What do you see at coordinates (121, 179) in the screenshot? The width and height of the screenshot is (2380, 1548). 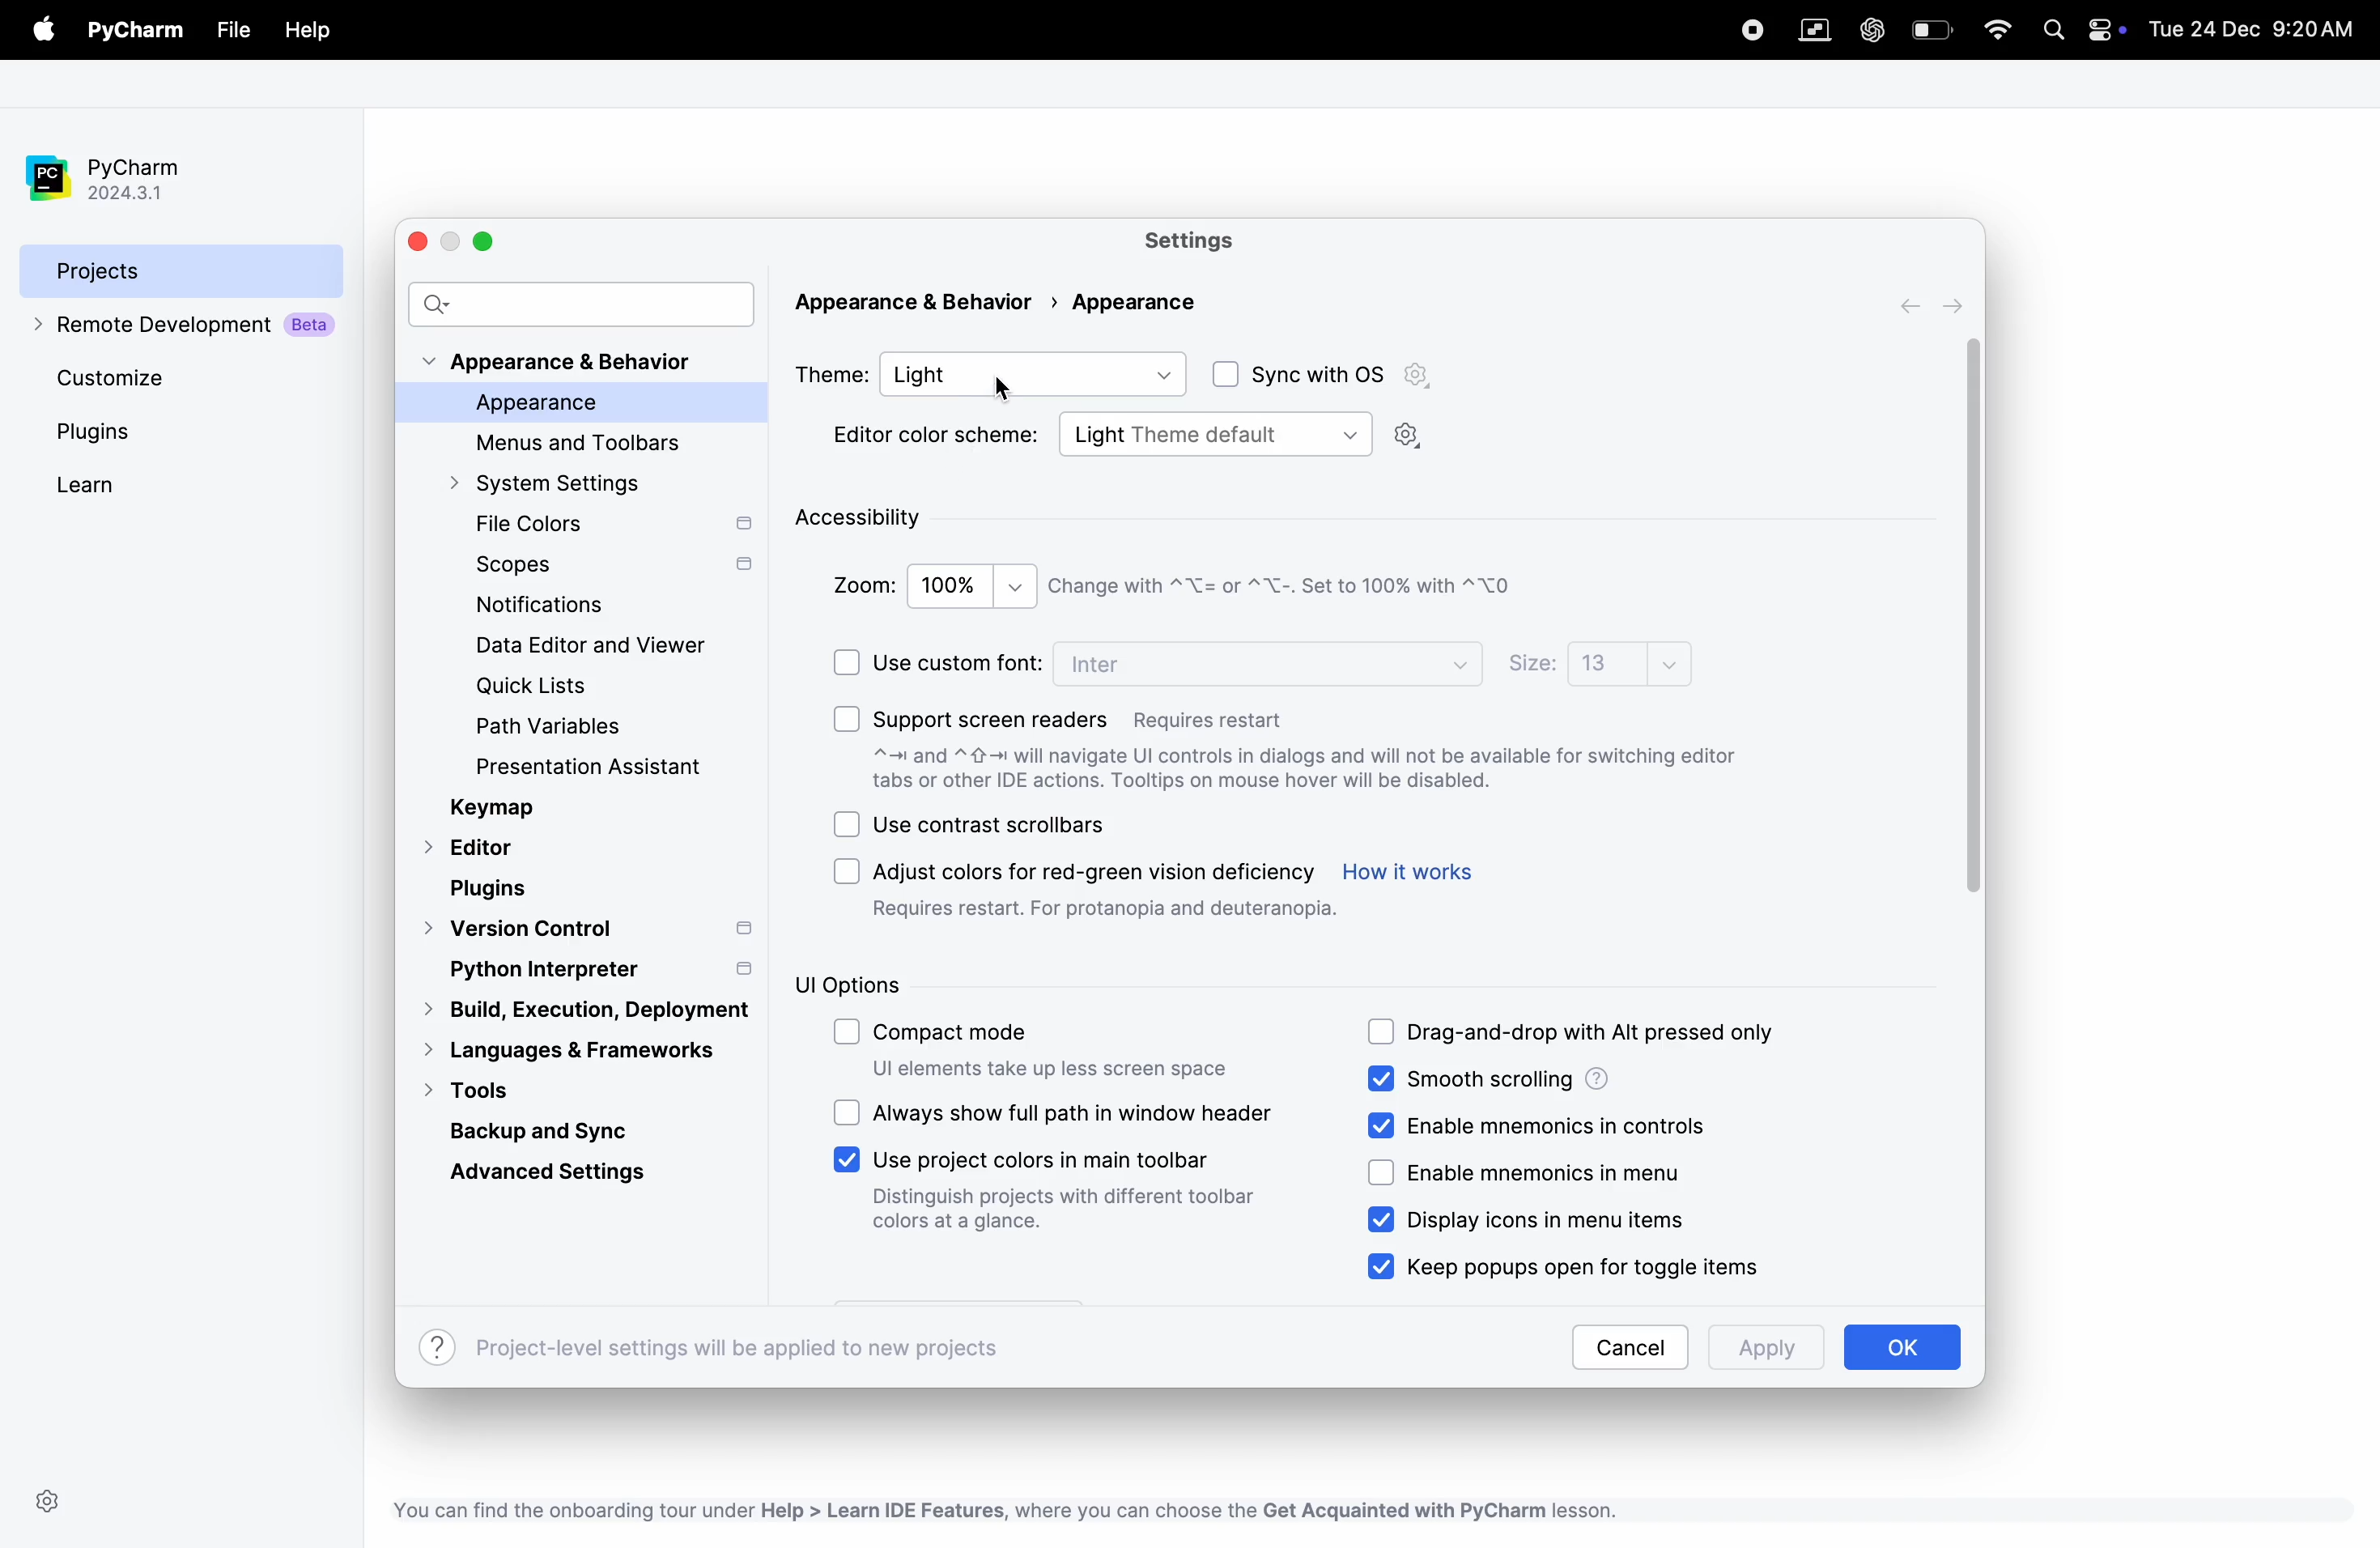 I see `pycharm version` at bounding box center [121, 179].